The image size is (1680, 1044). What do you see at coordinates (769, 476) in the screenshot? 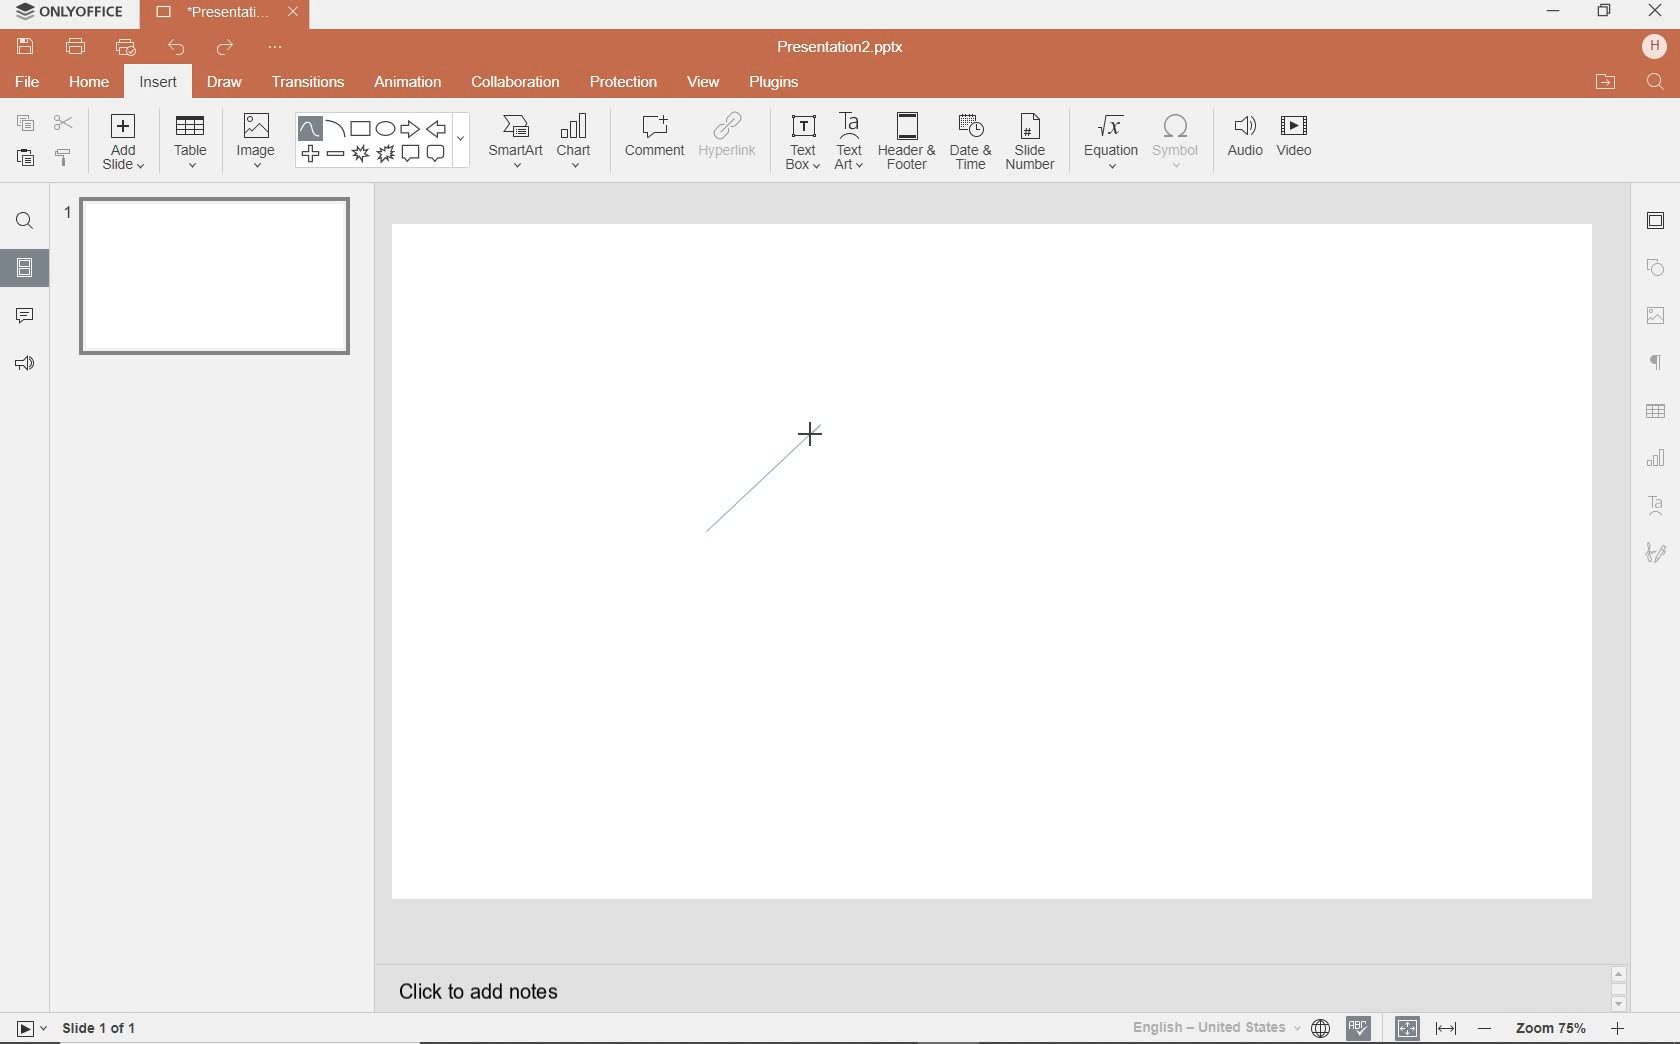
I see `drawing curve` at bounding box center [769, 476].